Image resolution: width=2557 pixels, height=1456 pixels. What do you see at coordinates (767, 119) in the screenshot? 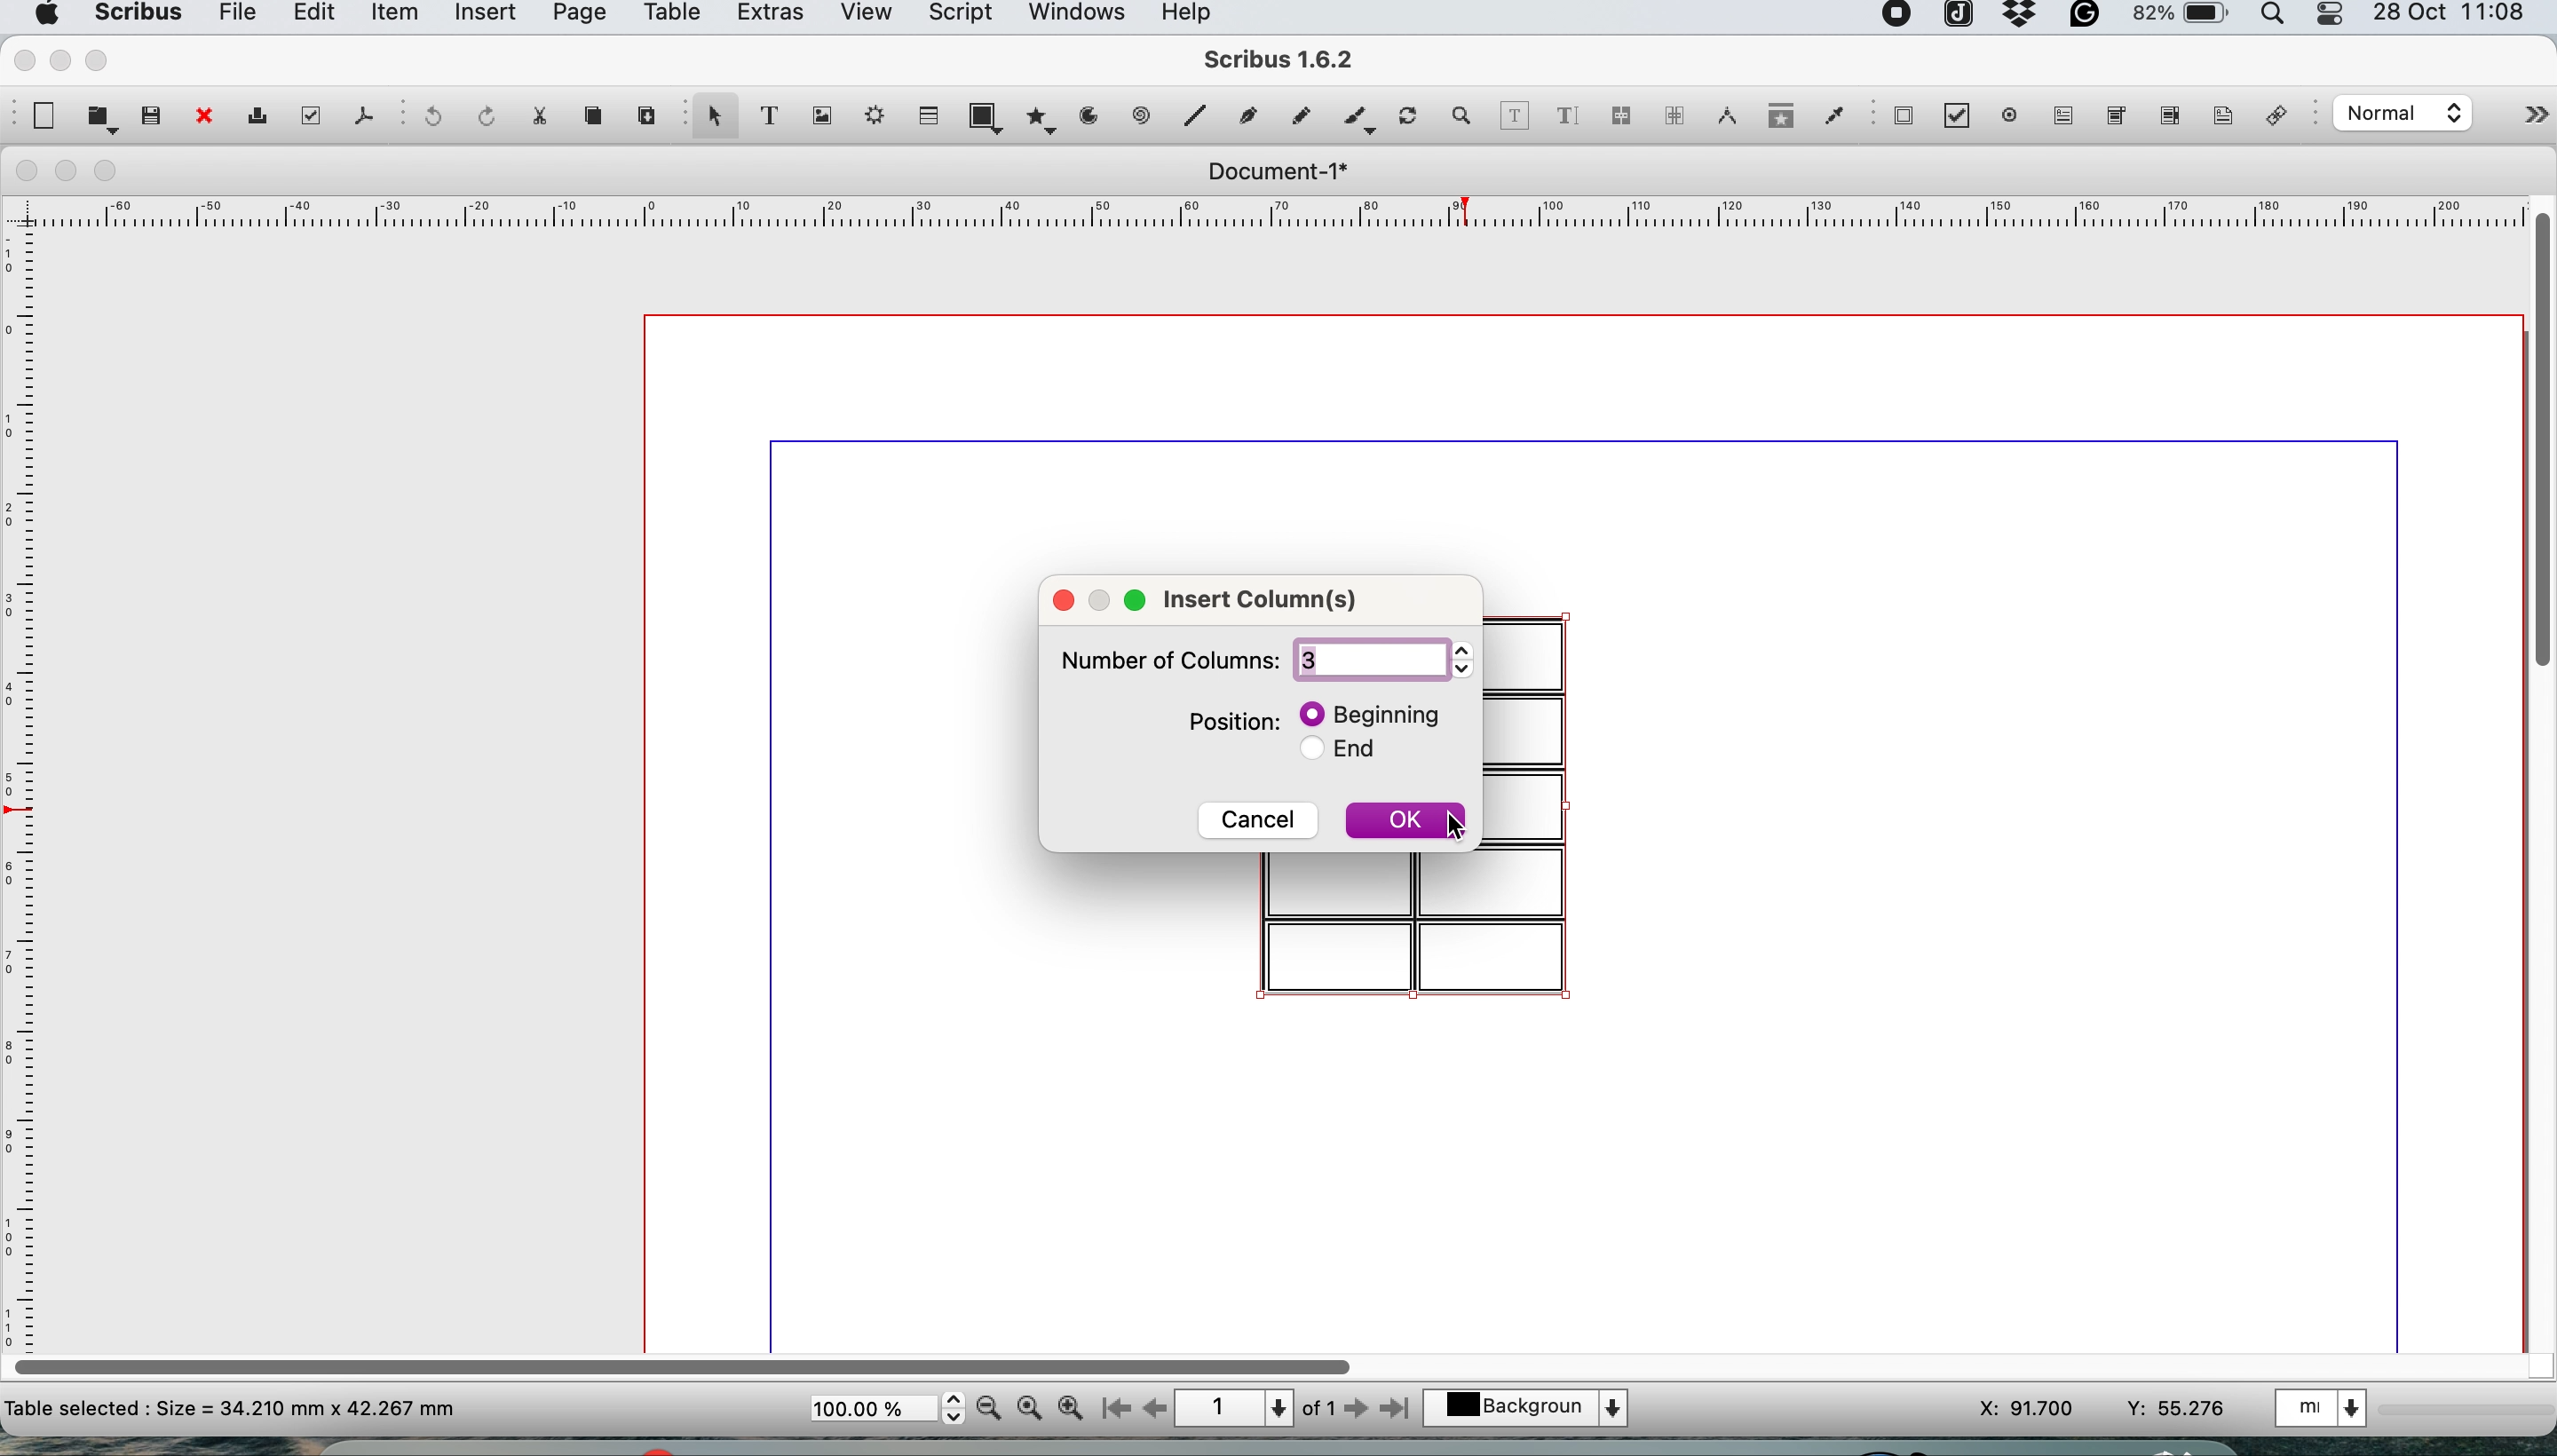
I see `text frame` at bounding box center [767, 119].